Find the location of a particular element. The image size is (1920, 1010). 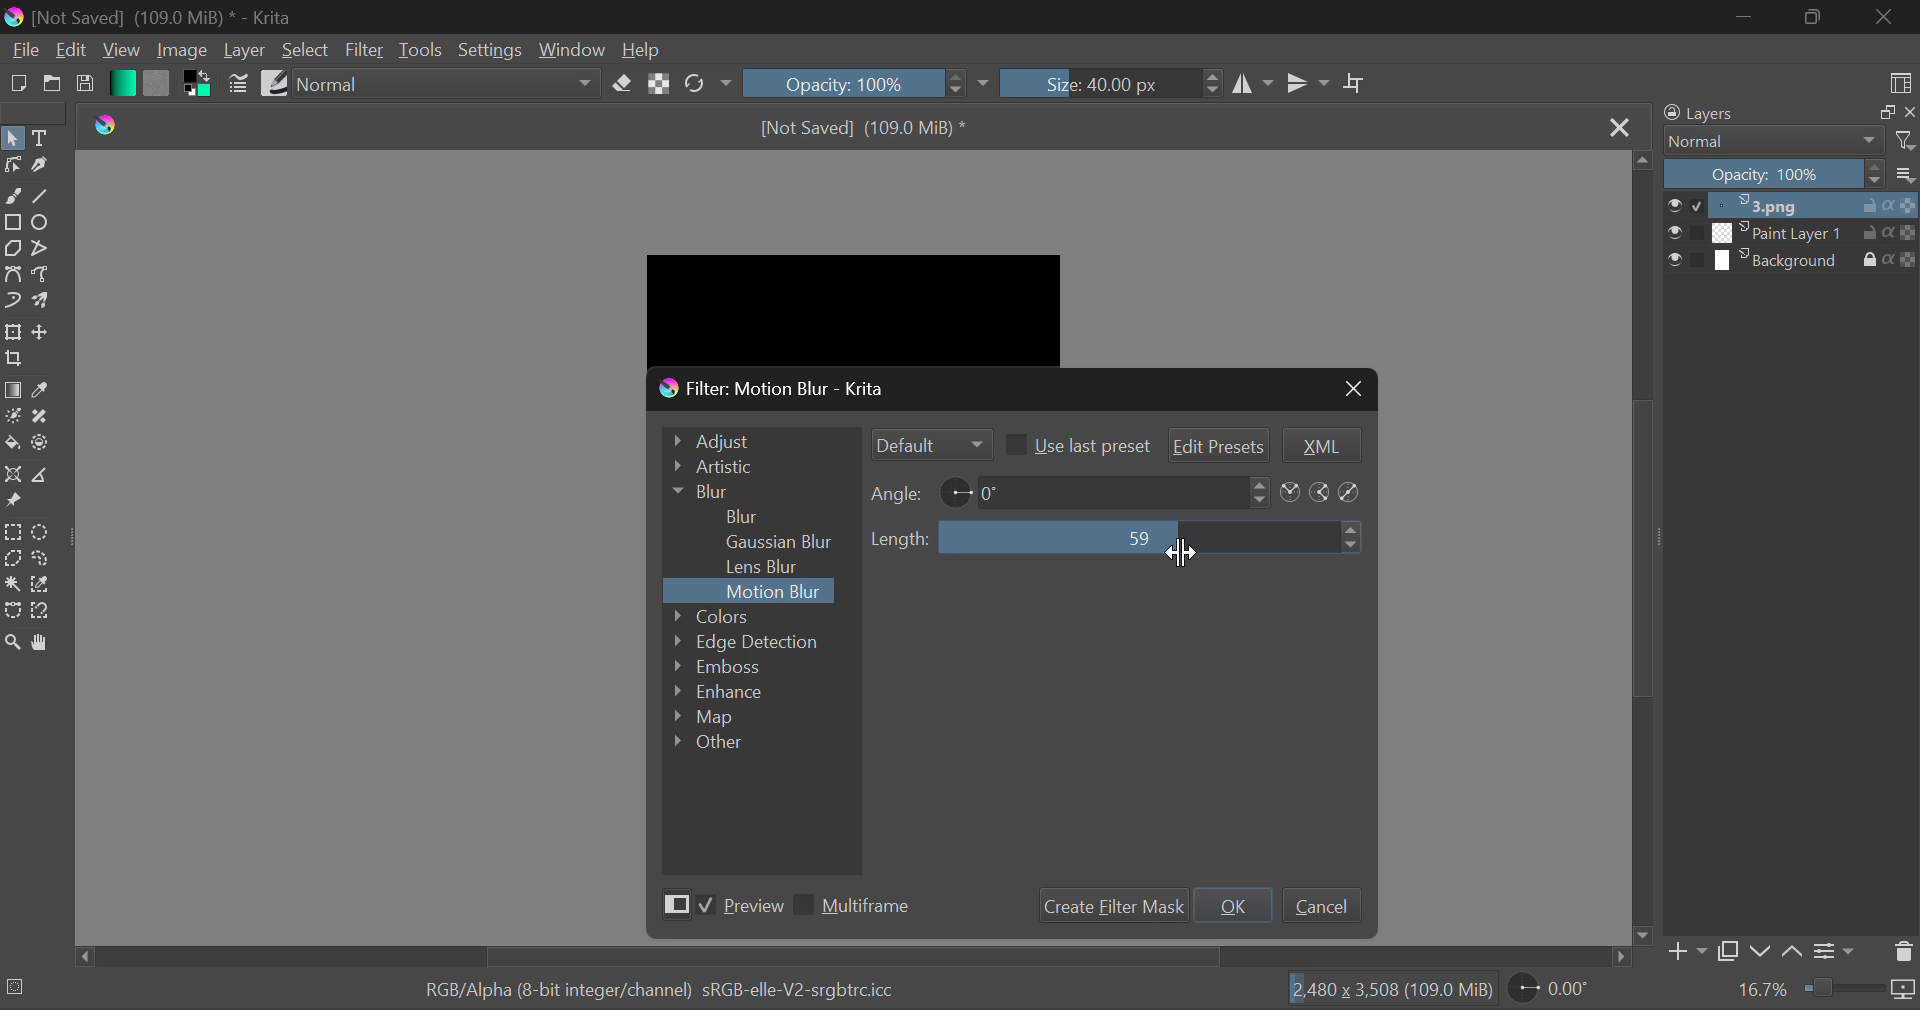

RGB/Alpha (8-bit integer/channel) sRGB-elle-V2-srgbtrc.icc is located at coordinates (643, 986).